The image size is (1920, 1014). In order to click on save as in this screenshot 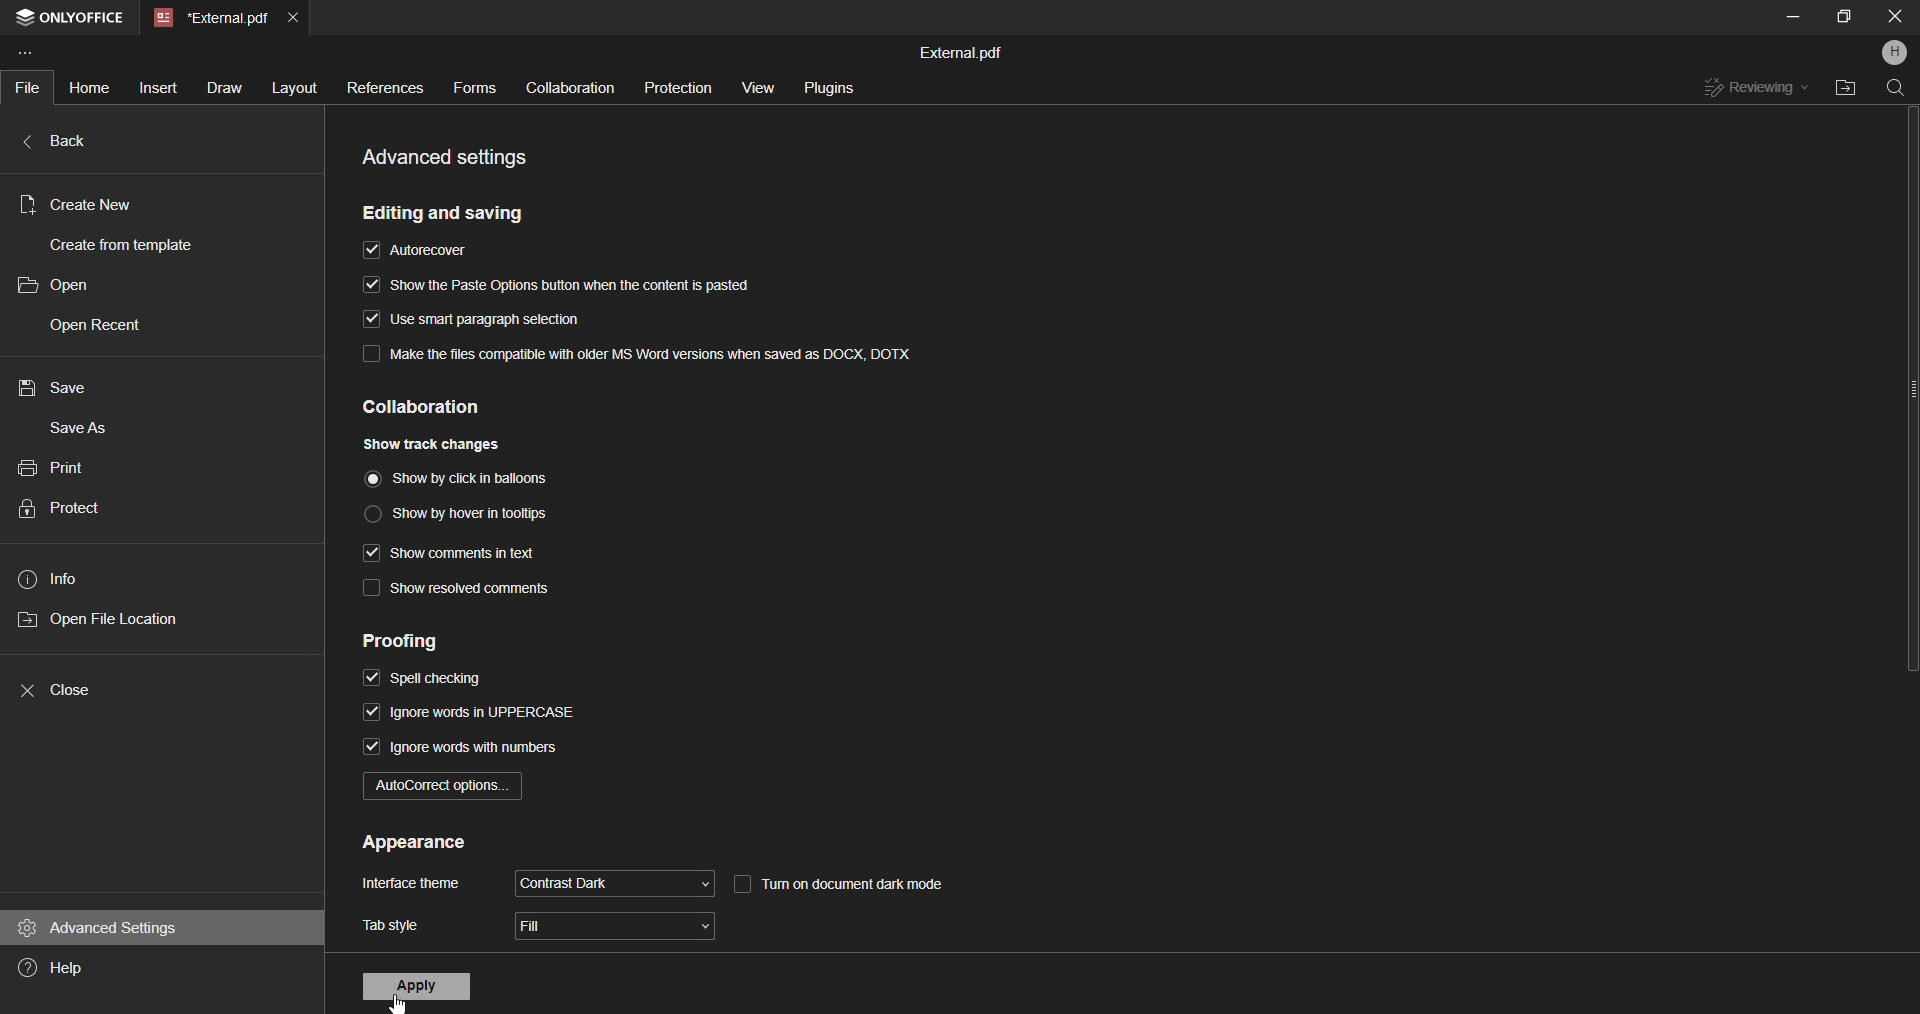, I will do `click(81, 431)`.